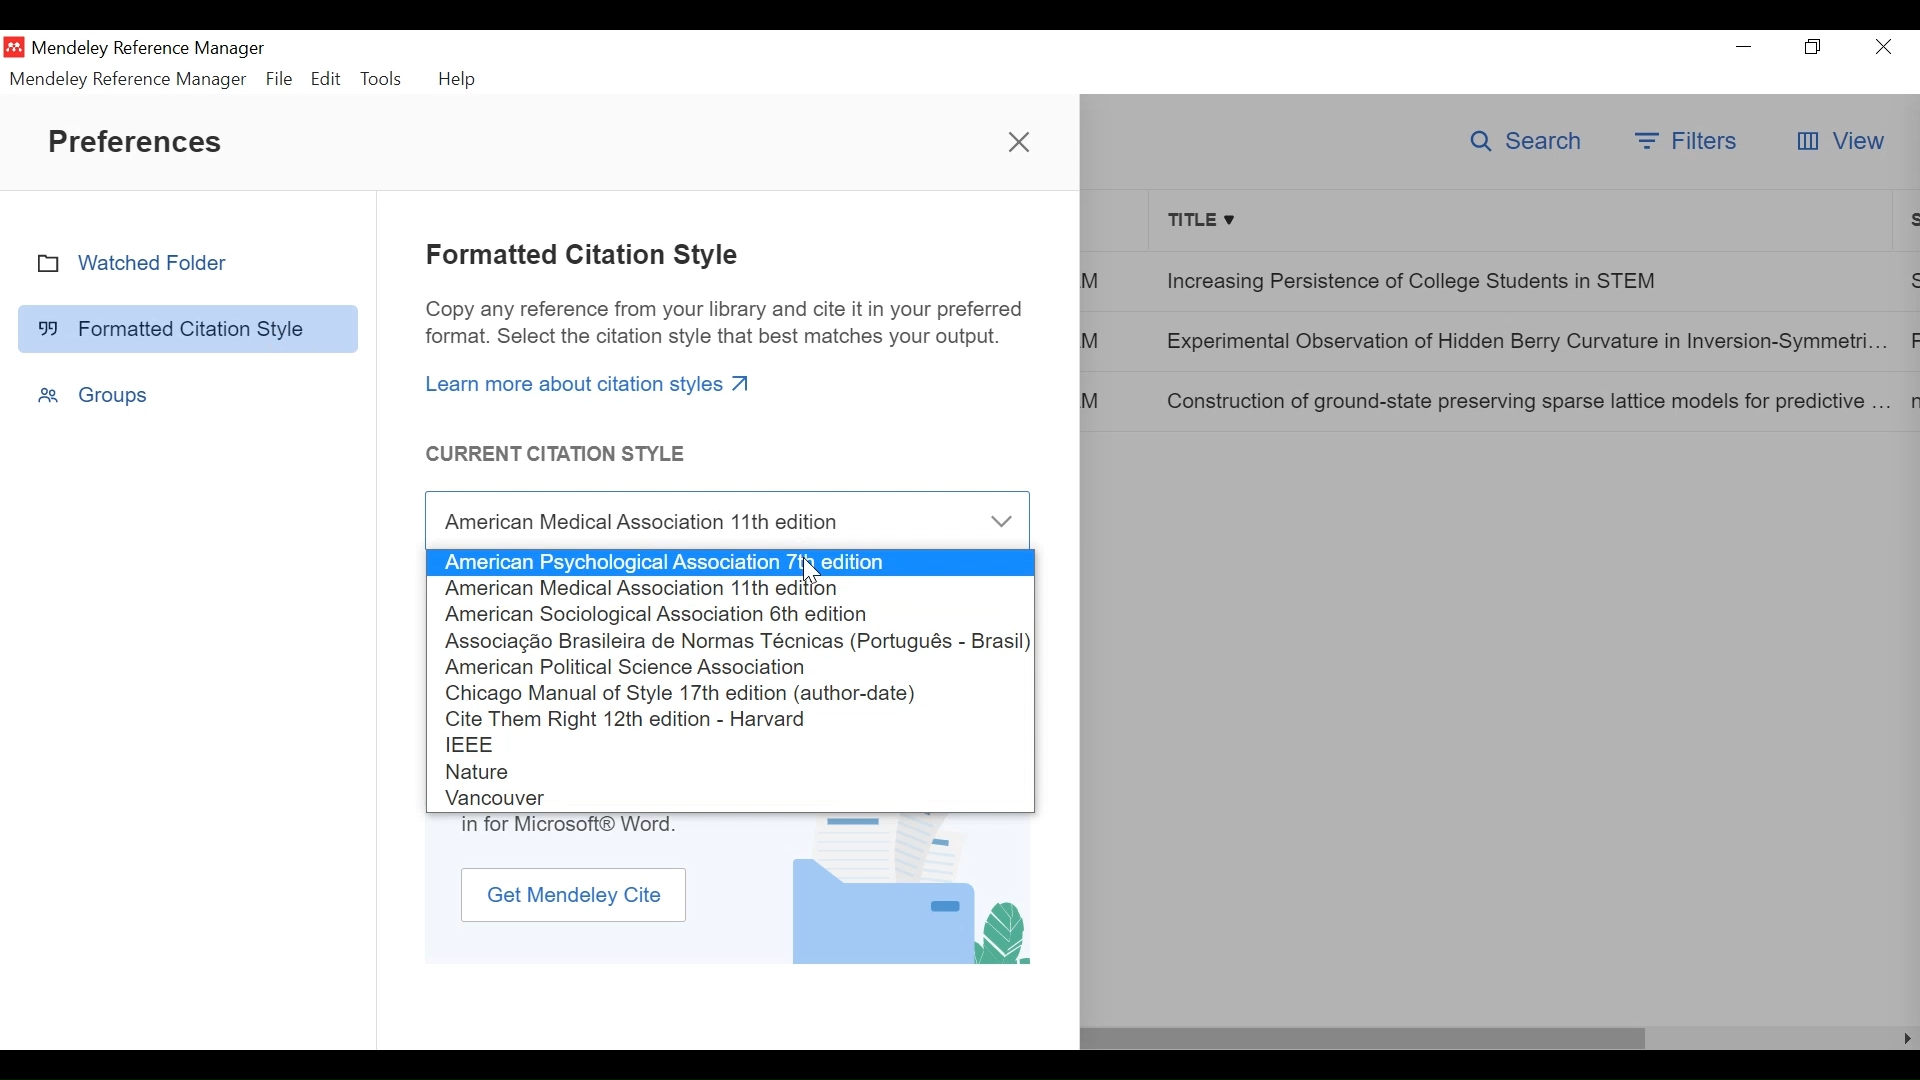 Image resolution: width=1920 pixels, height=1080 pixels. I want to click on Associação Brasileira de Normas Técnicas, so click(735, 642).